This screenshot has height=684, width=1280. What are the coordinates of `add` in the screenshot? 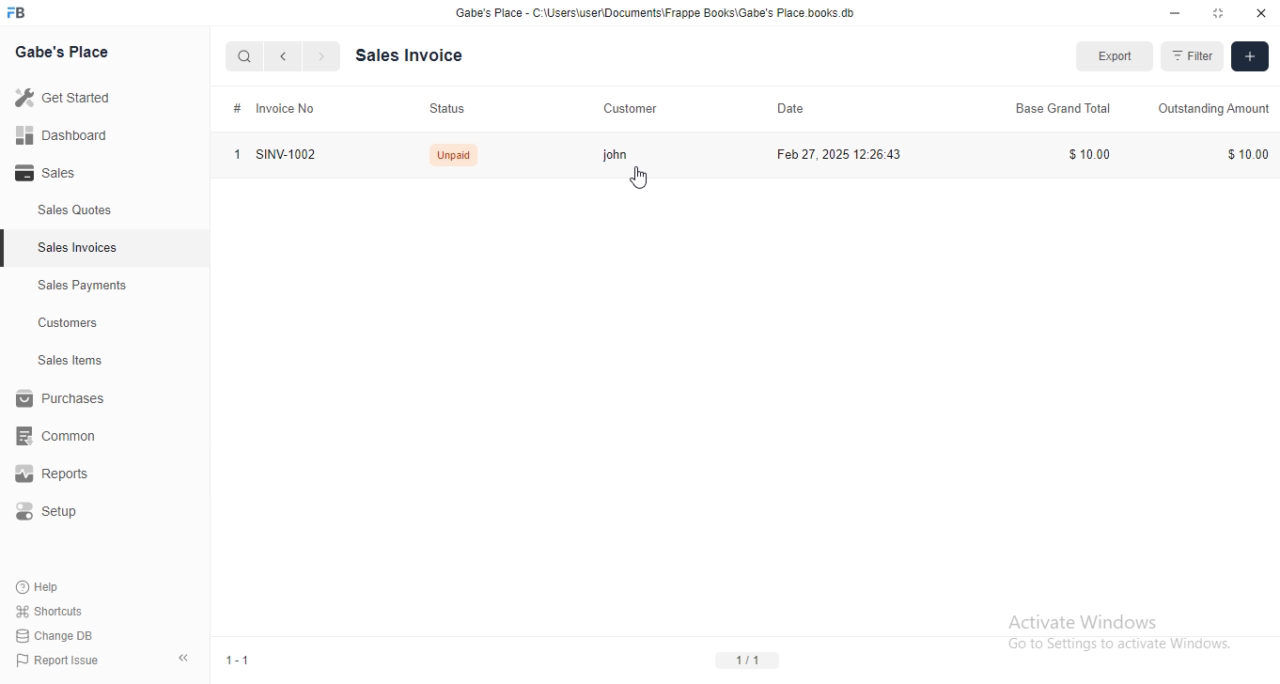 It's located at (1250, 56).